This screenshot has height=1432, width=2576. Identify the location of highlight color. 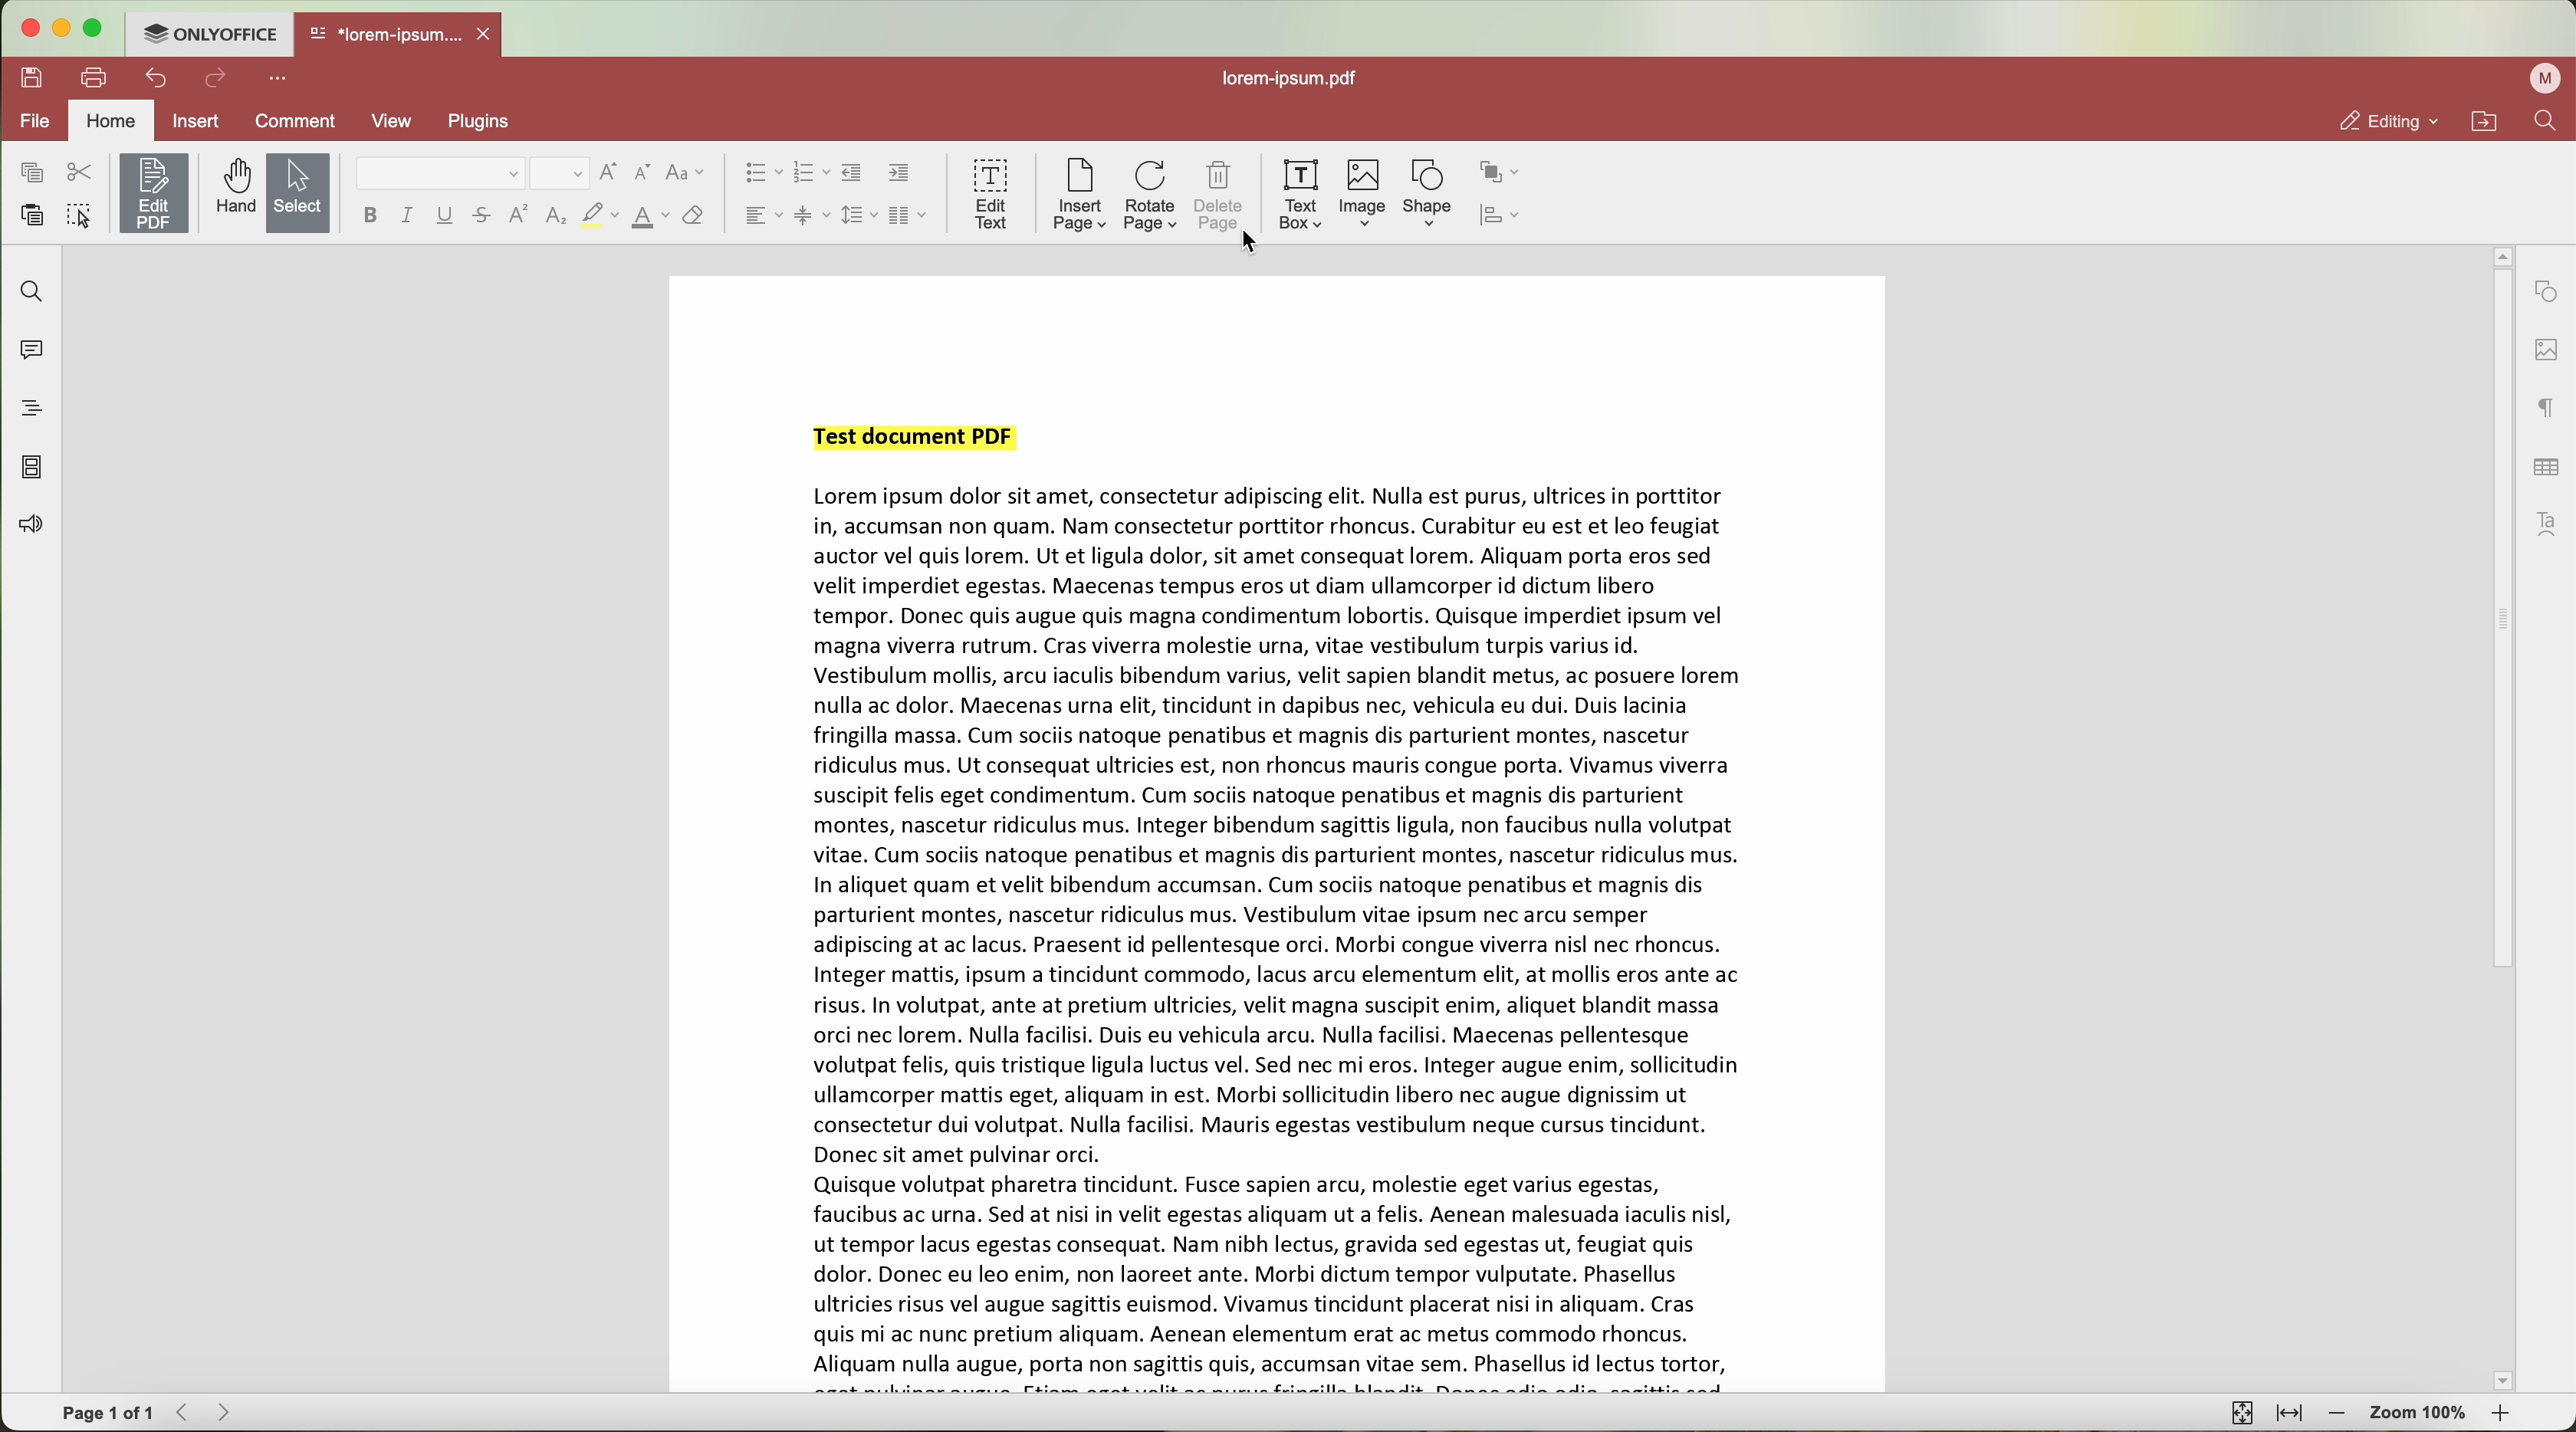
(599, 217).